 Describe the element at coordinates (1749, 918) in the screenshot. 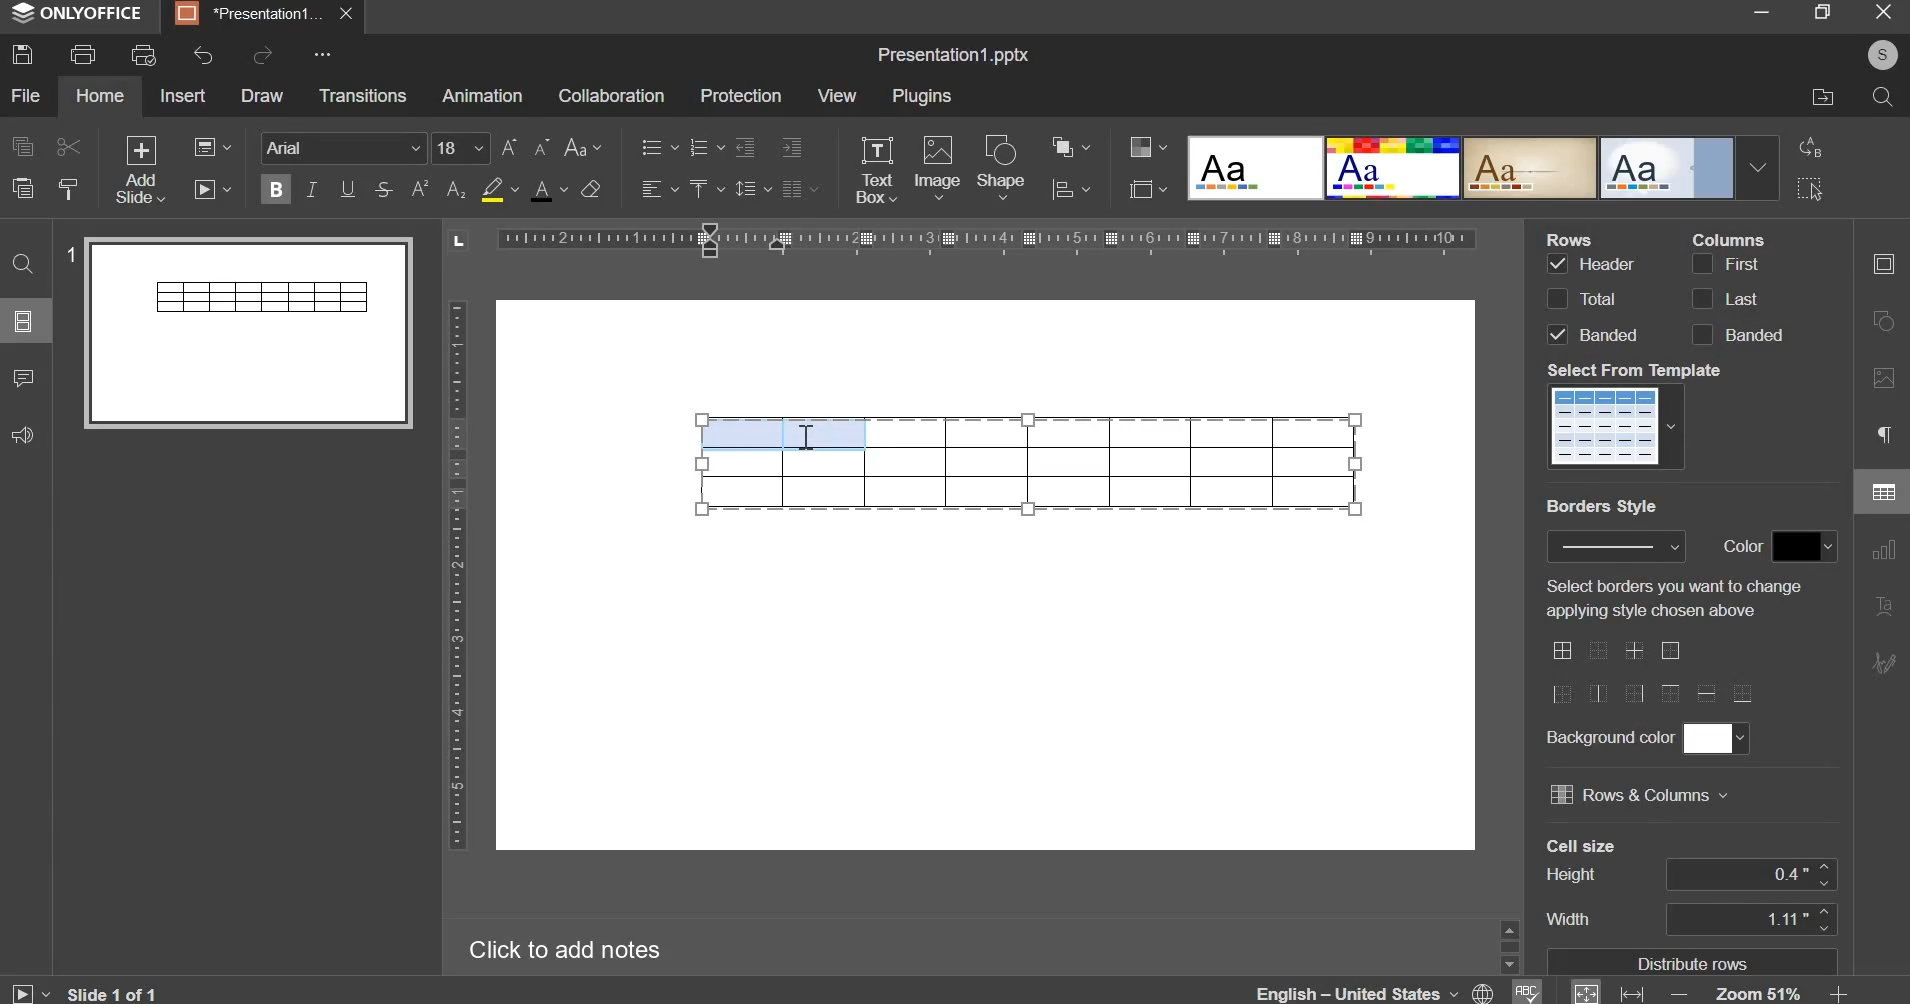

I see `cell width` at that location.